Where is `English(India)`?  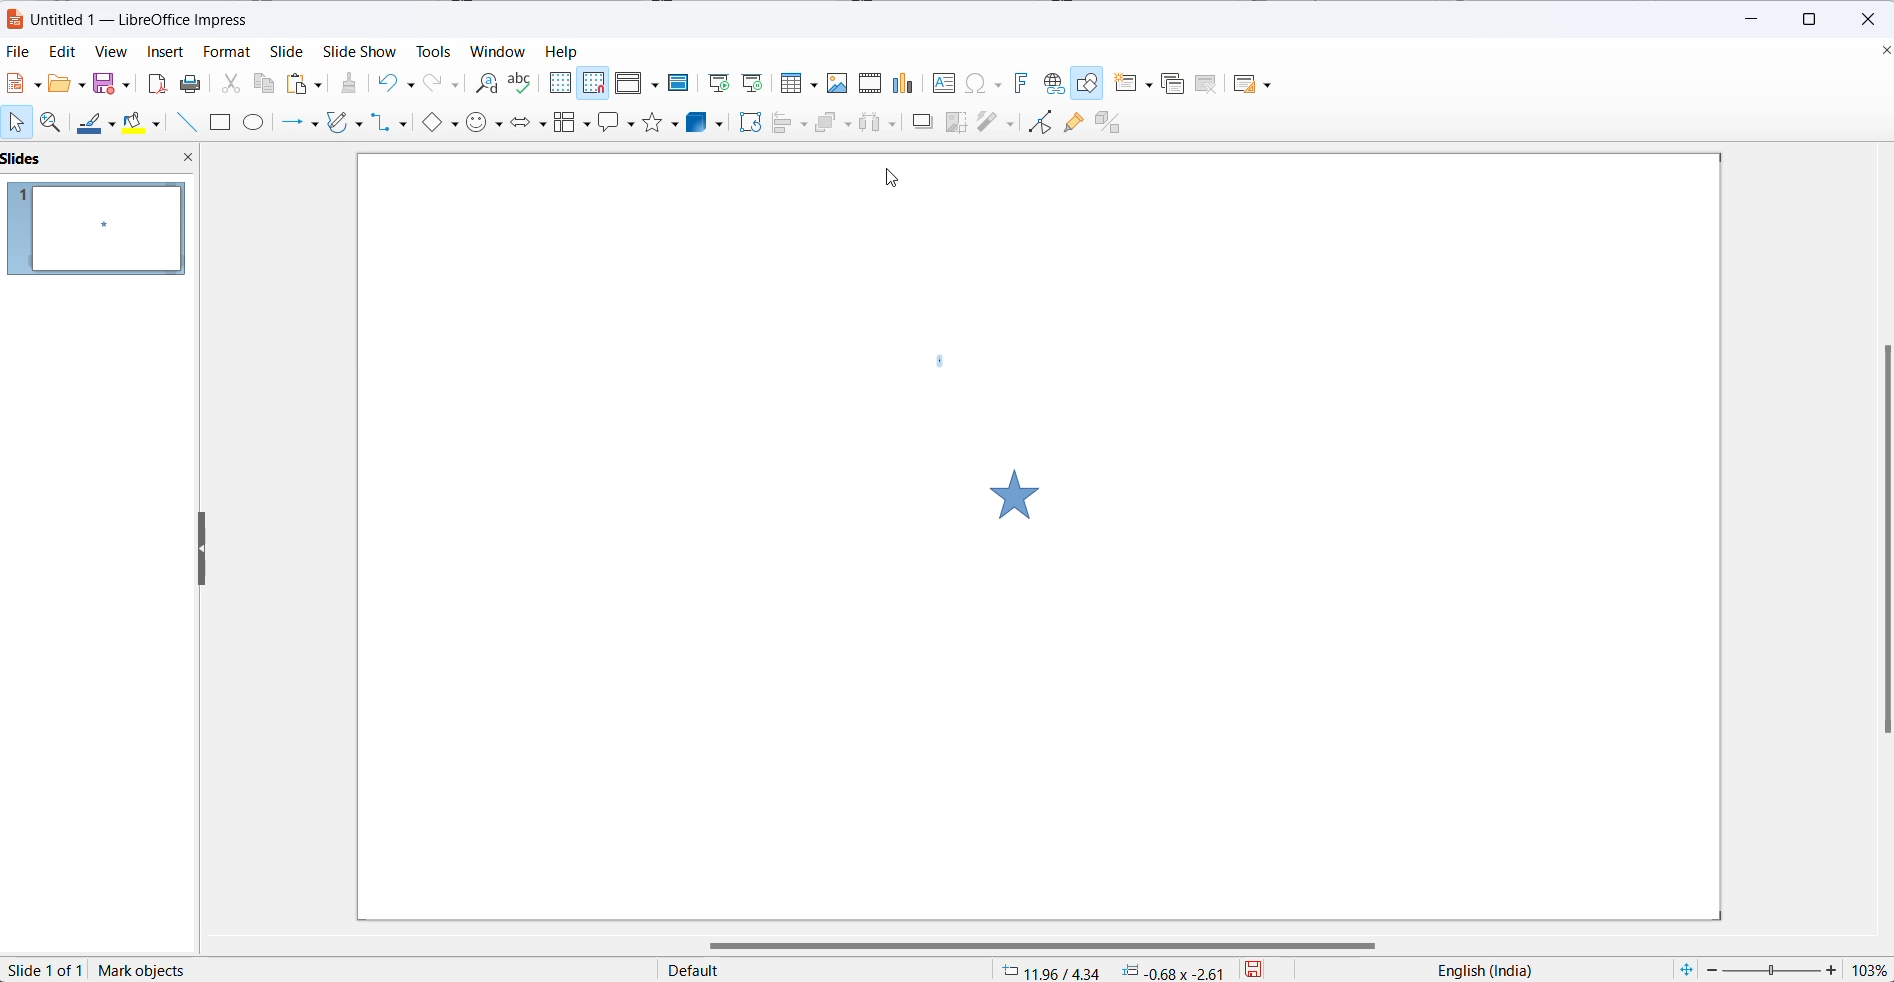
English(India) is located at coordinates (1474, 971).